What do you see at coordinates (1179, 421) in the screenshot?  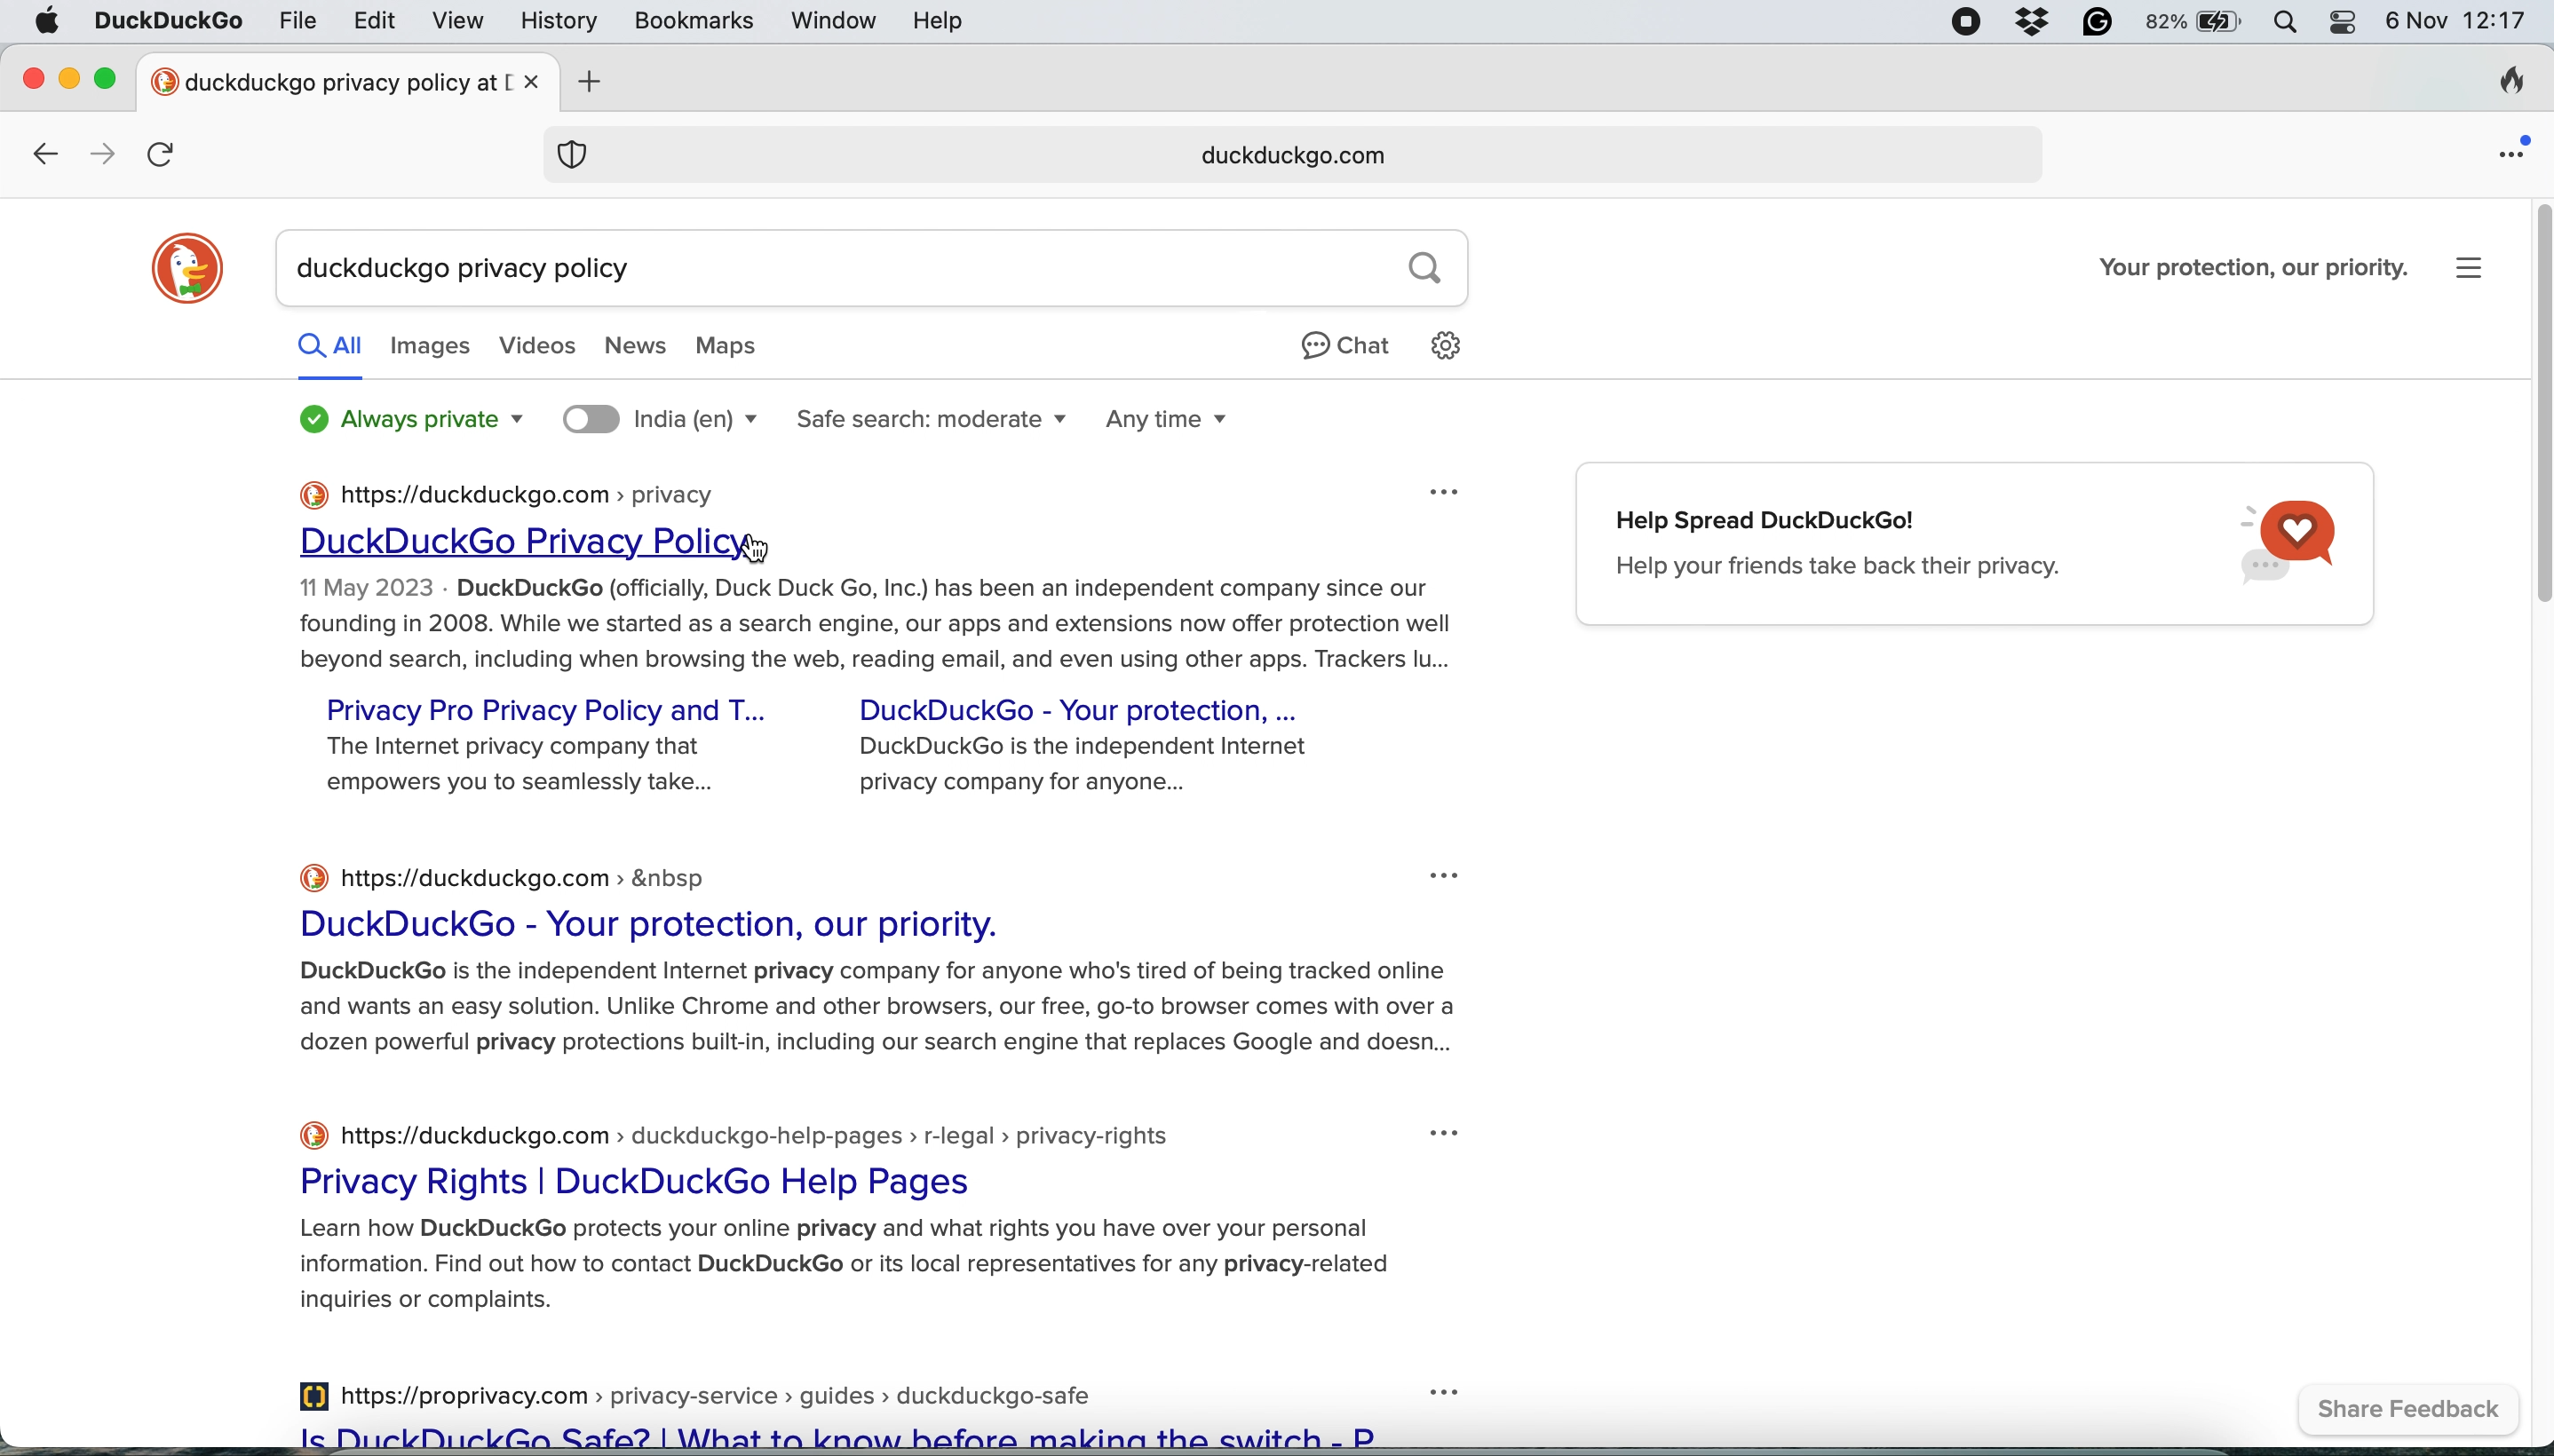 I see `any time` at bounding box center [1179, 421].